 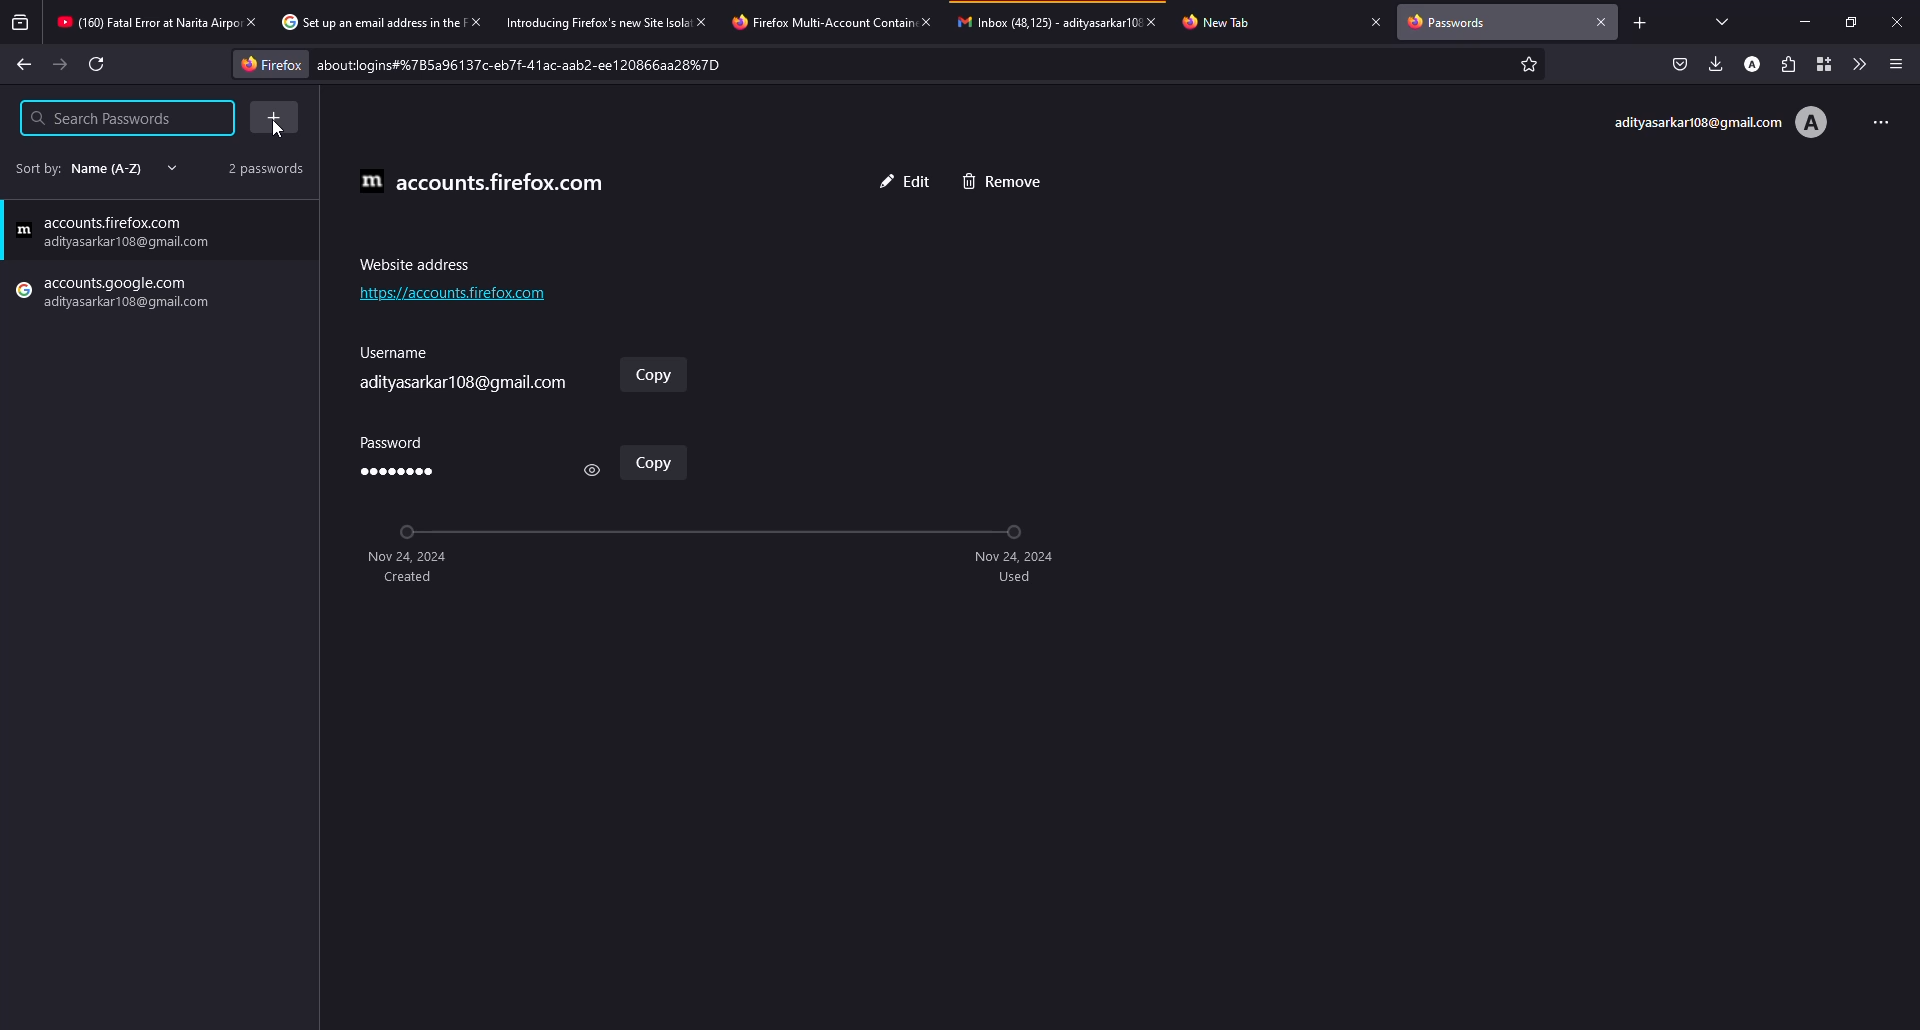 What do you see at coordinates (283, 130) in the screenshot?
I see `cursor` at bounding box center [283, 130].